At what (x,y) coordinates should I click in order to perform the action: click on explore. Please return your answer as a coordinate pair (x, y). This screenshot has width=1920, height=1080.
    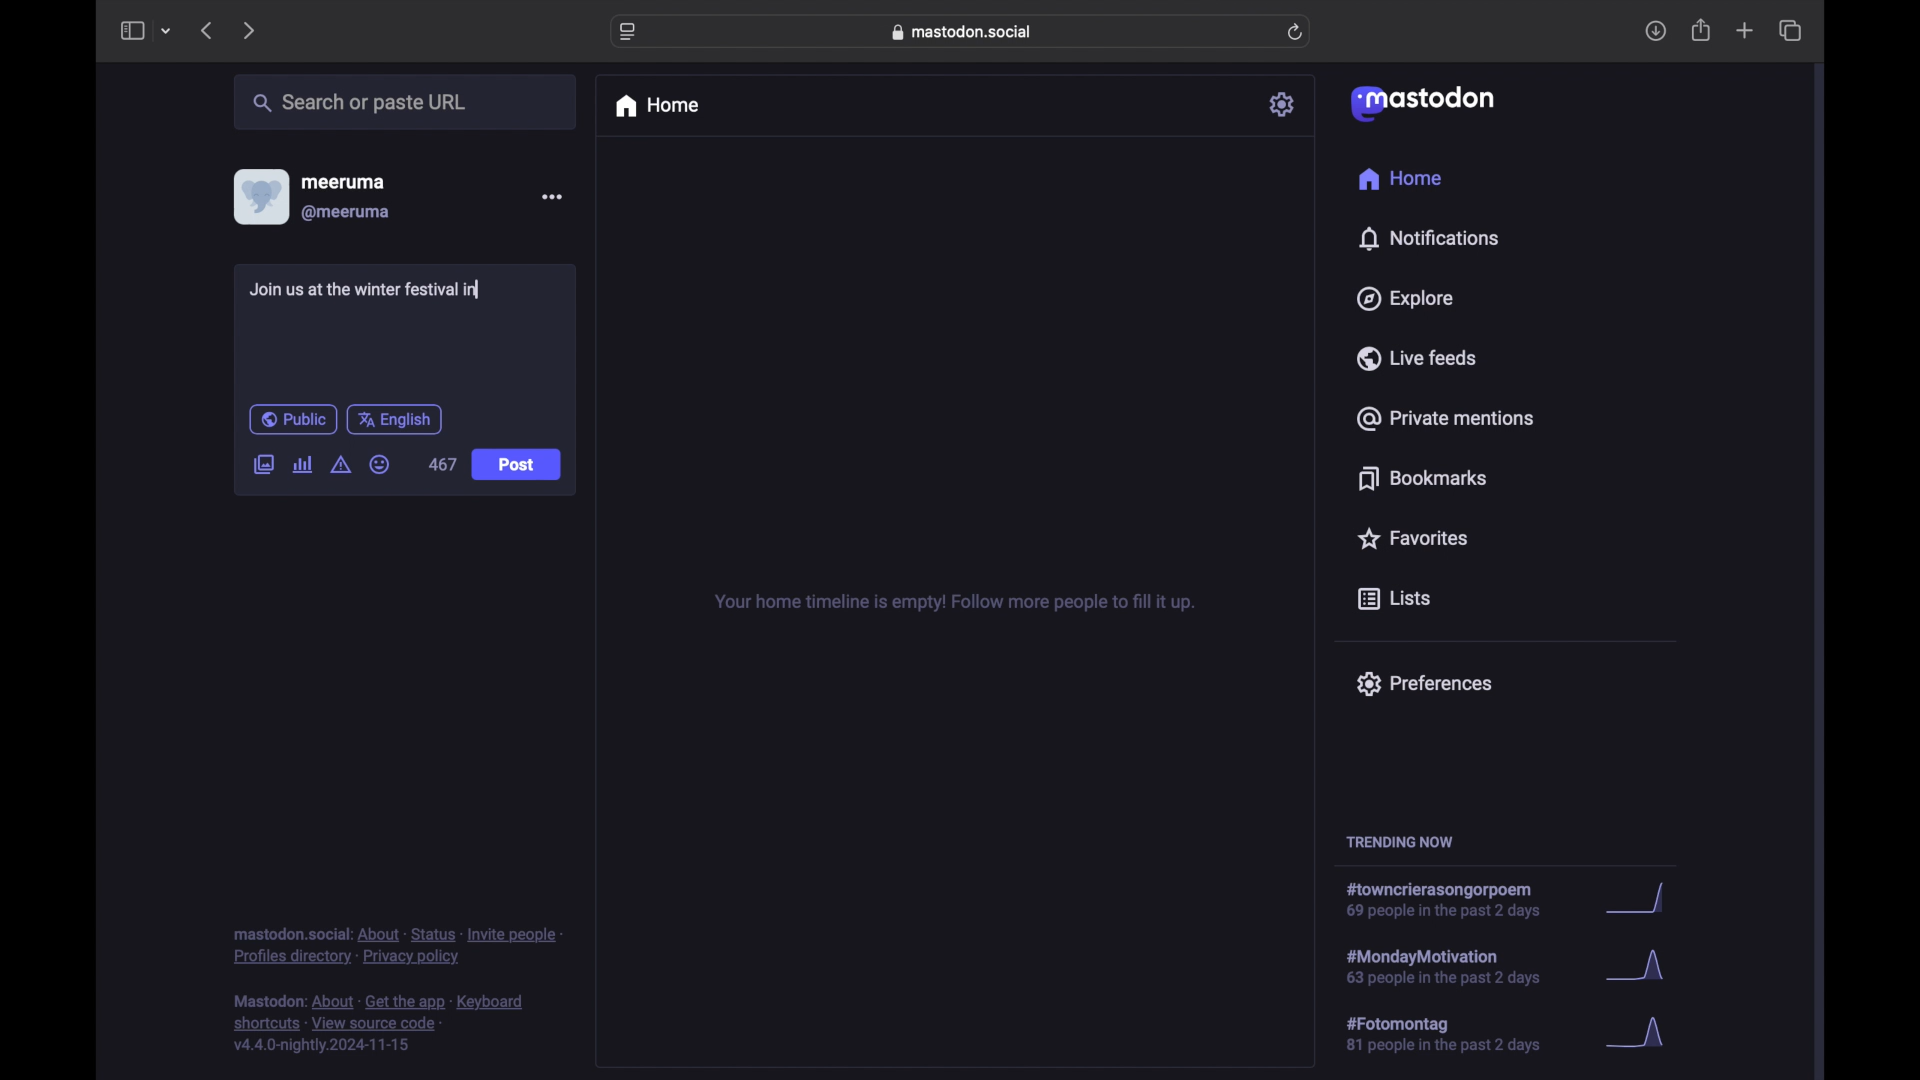
    Looking at the image, I should click on (1403, 299).